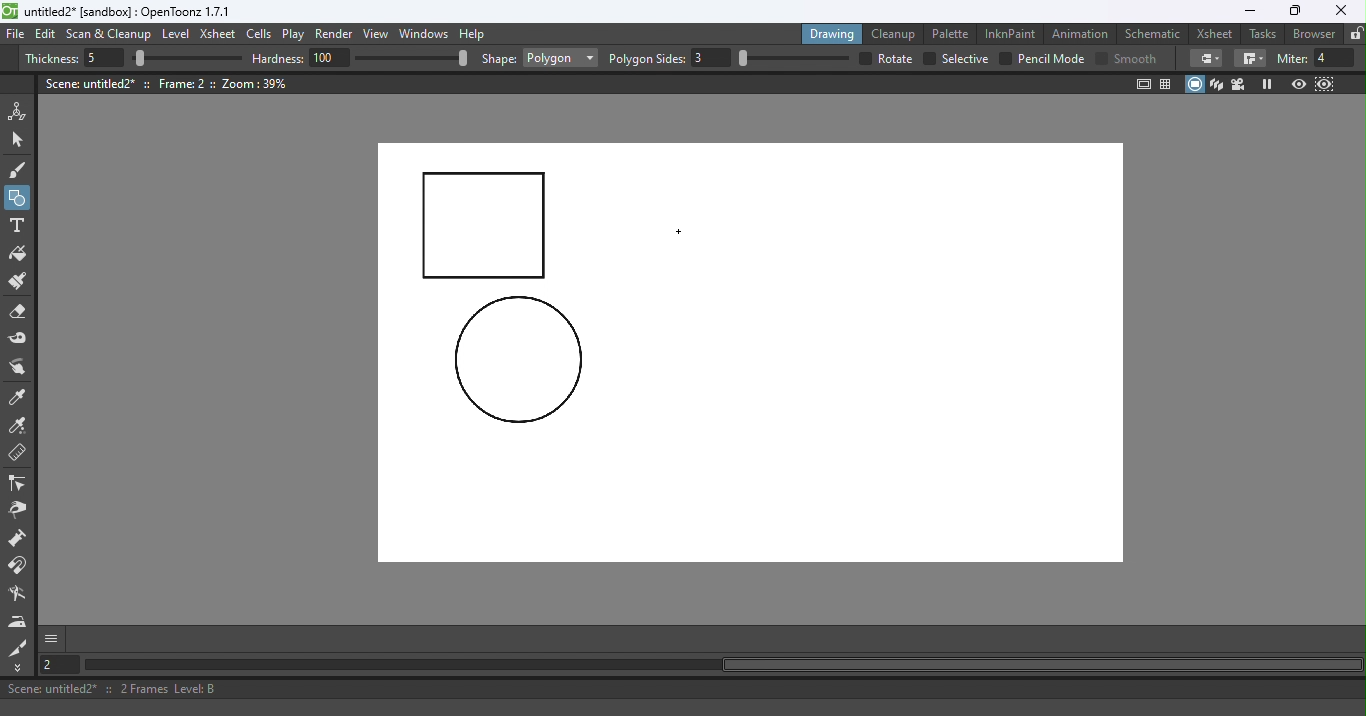  Describe the element at coordinates (1249, 11) in the screenshot. I see `Minimize` at that location.